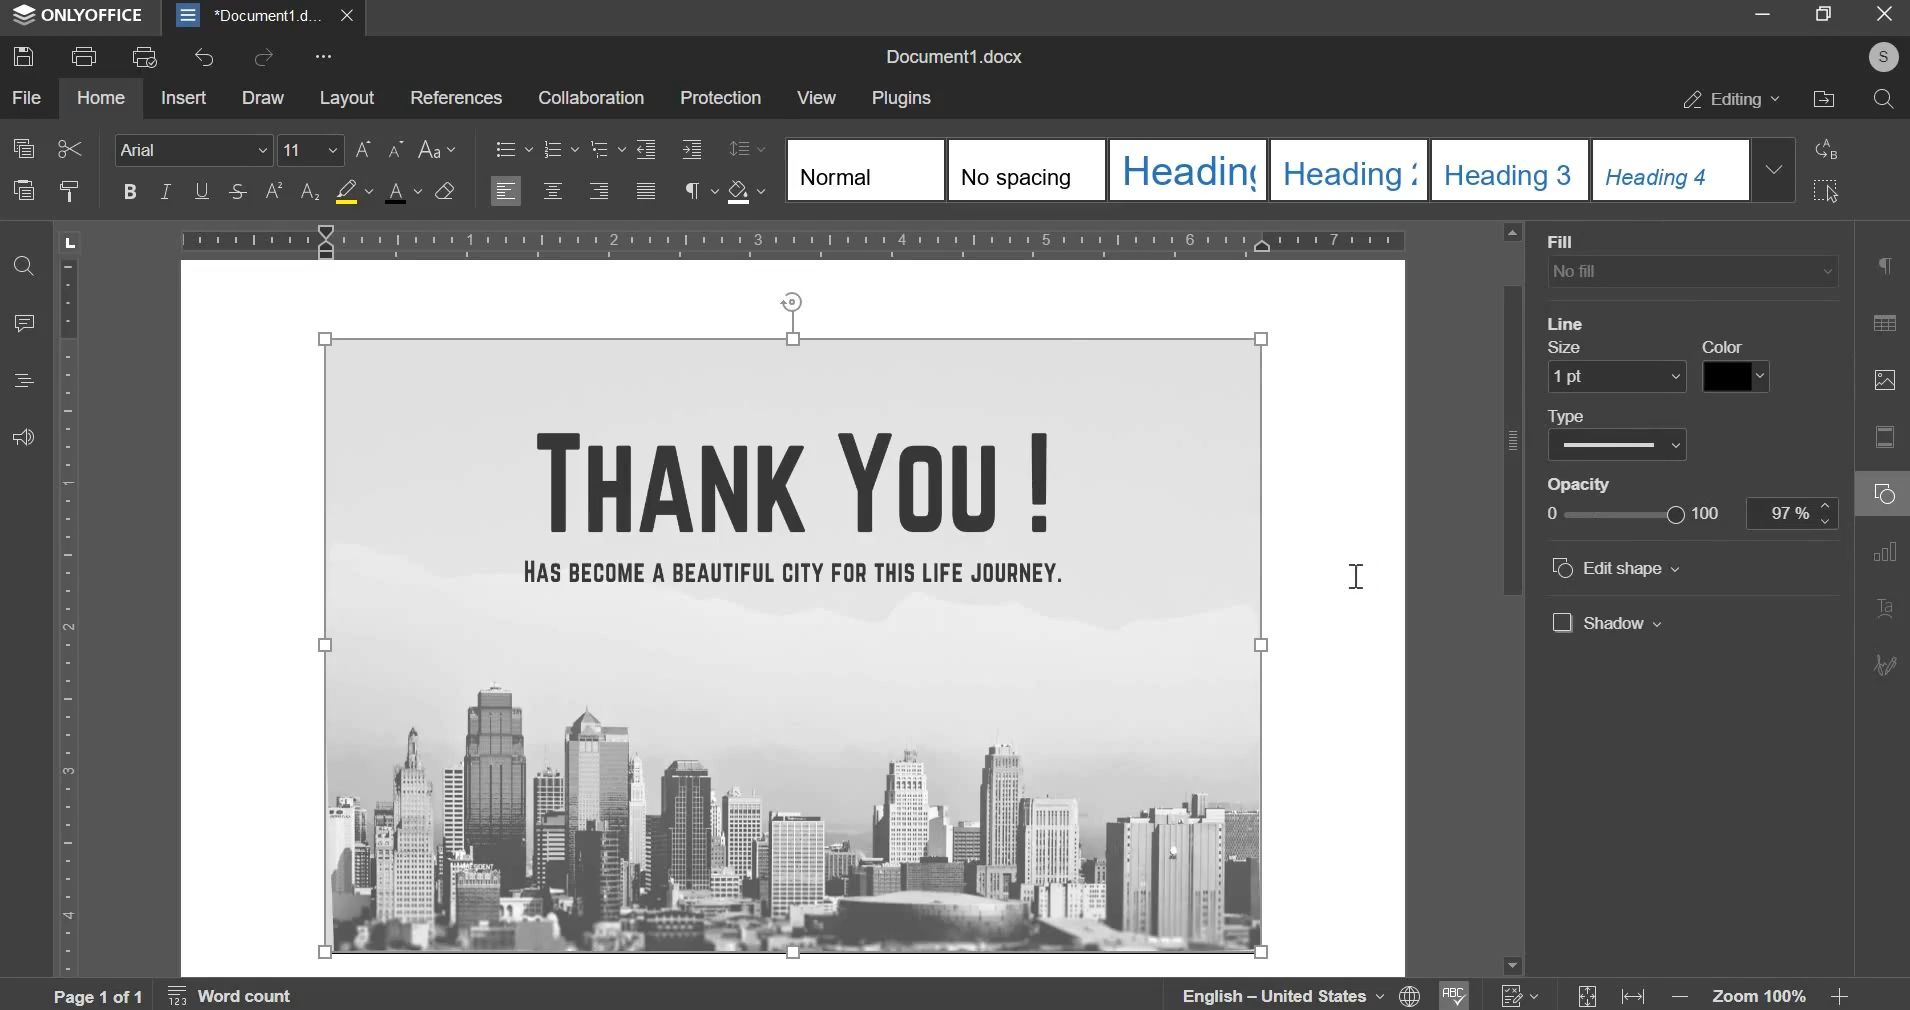 Image resolution: width=1910 pixels, height=1010 pixels. Describe the element at coordinates (366, 150) in the screenshot. I see `incremental font size` at that location.